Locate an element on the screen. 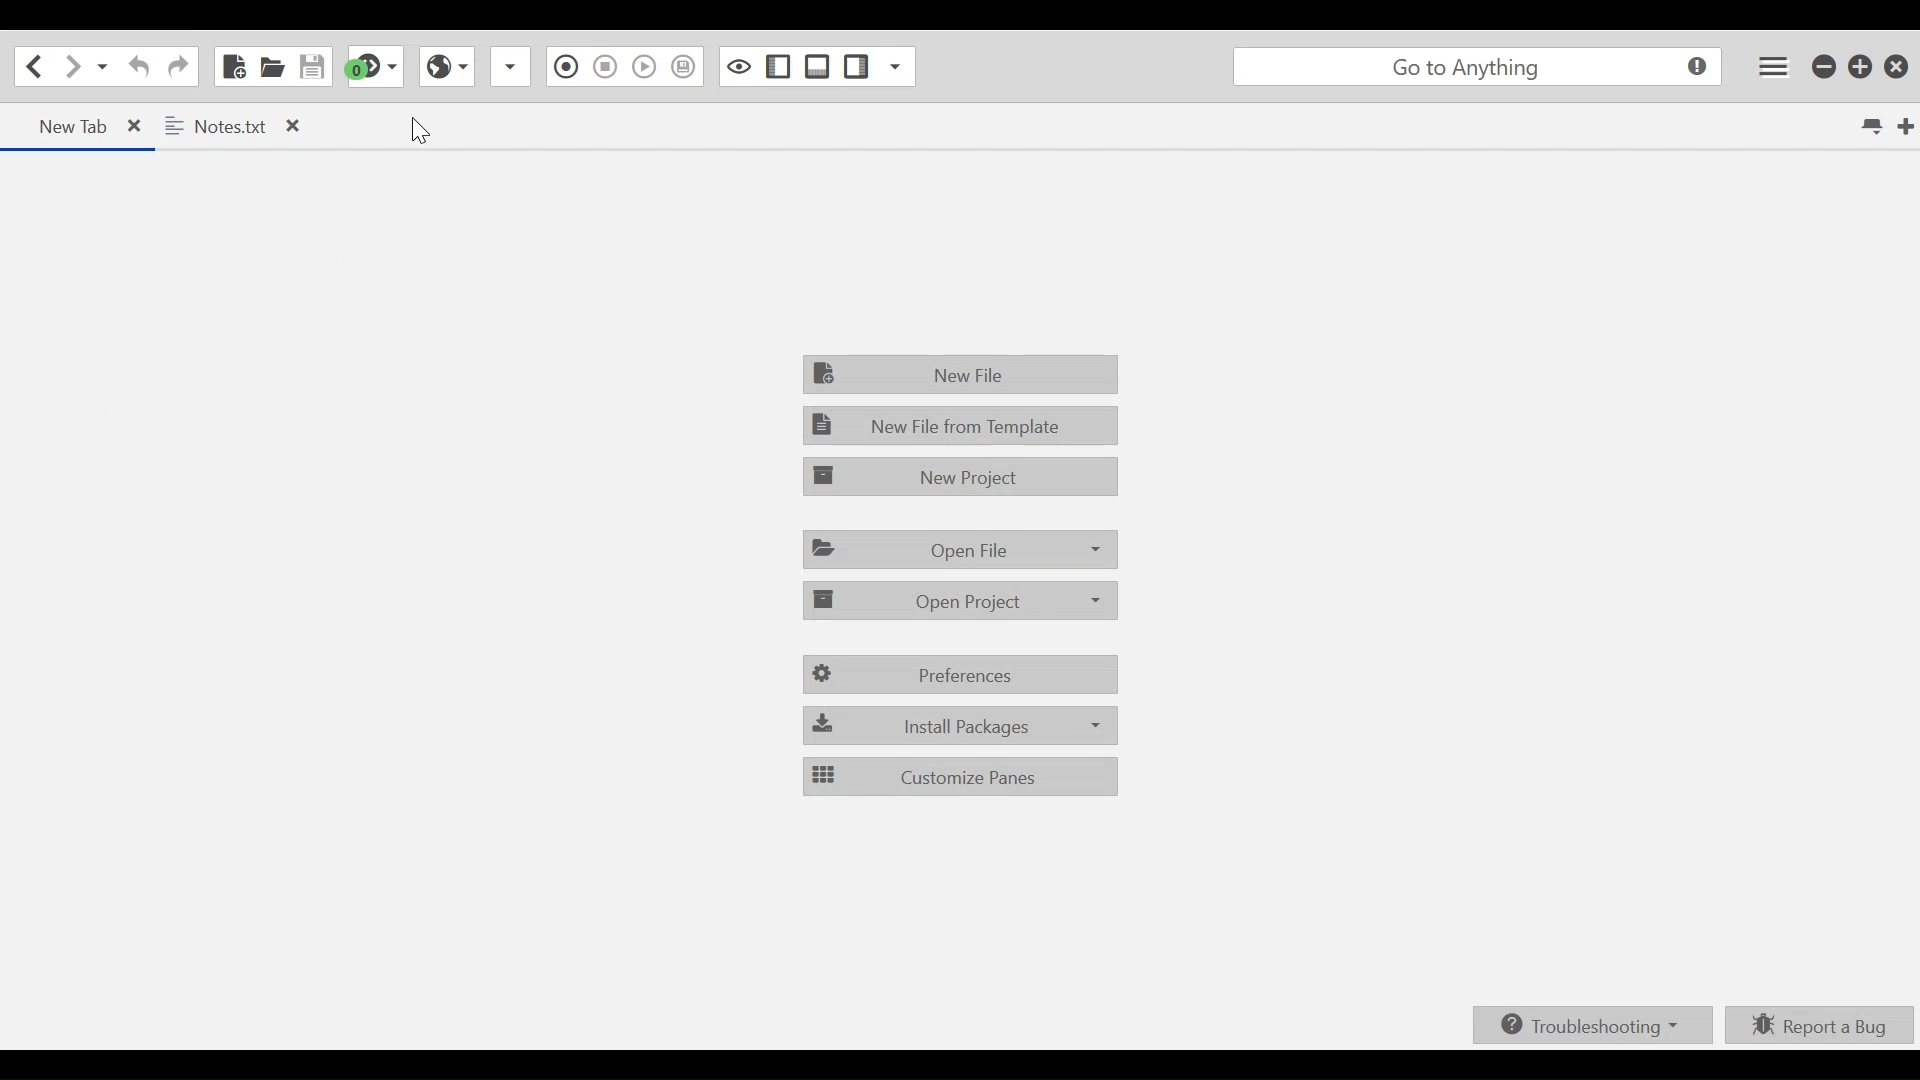 The image size is (1920, 1080). Redo last Action is located at coordinates (178, 65).